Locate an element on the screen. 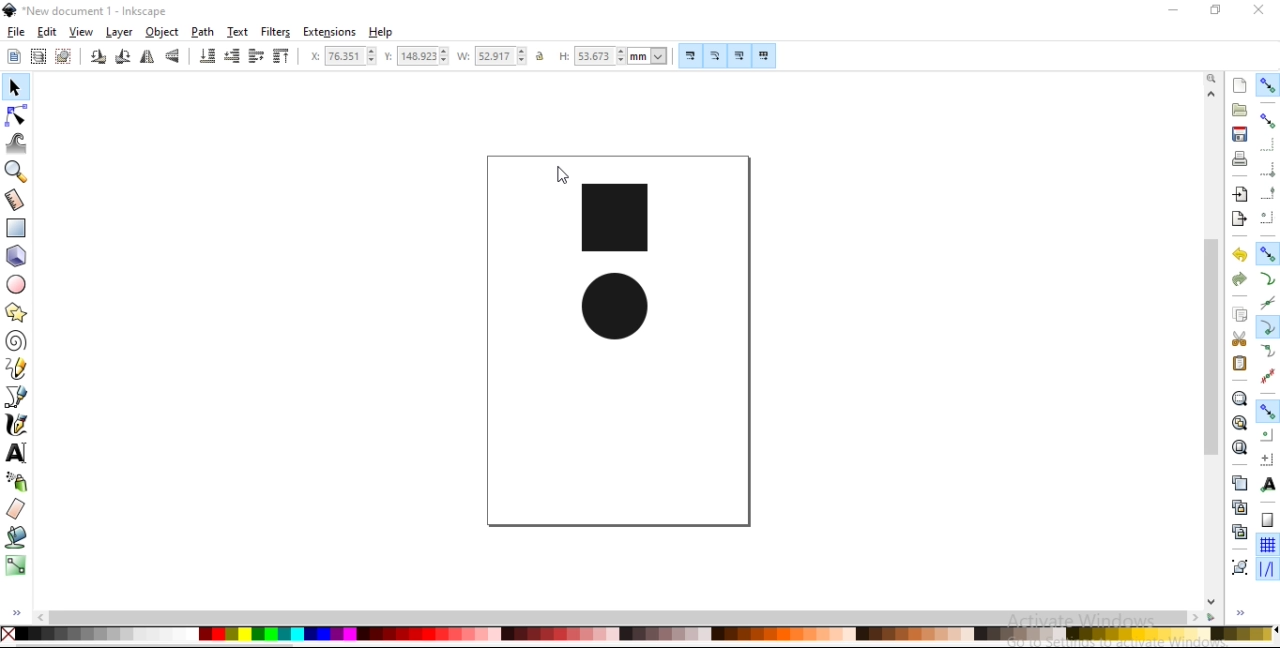  raise selection to top is located at coordinates (282, 57).